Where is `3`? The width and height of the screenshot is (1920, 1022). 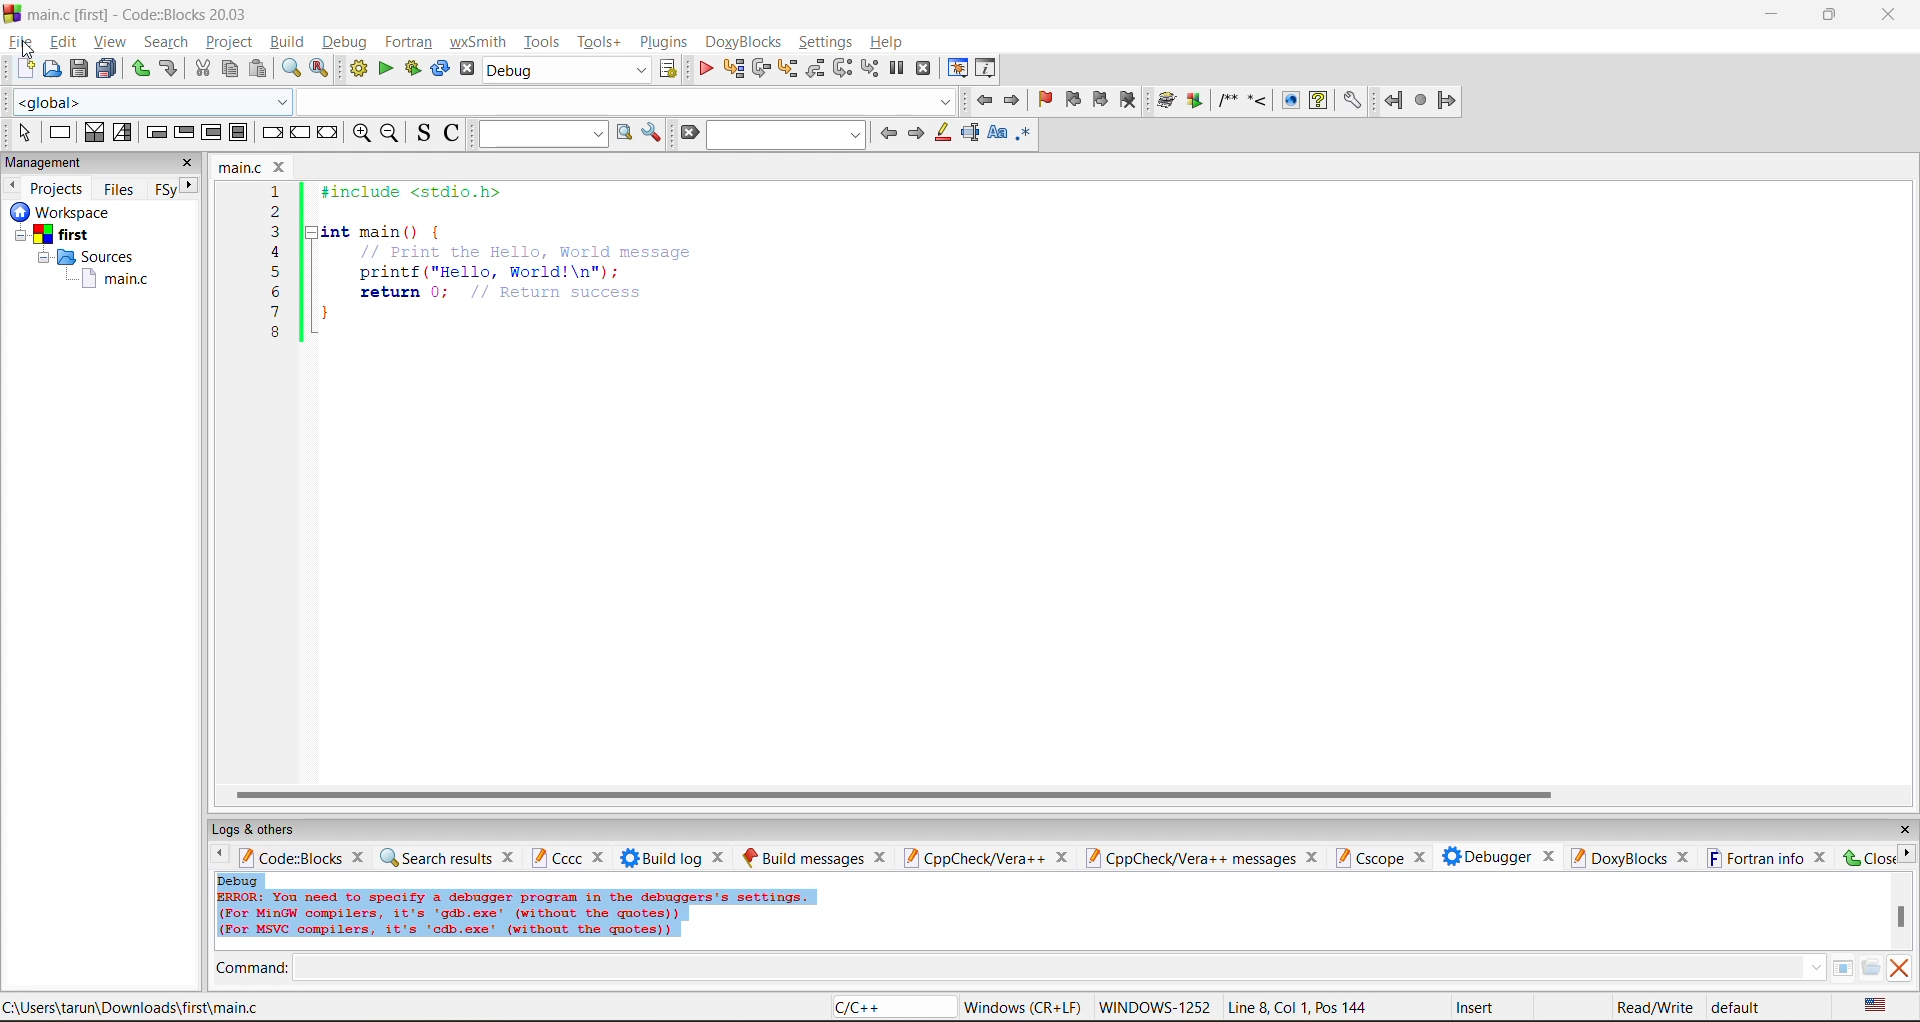
3 is located at coordinates (276, 231).